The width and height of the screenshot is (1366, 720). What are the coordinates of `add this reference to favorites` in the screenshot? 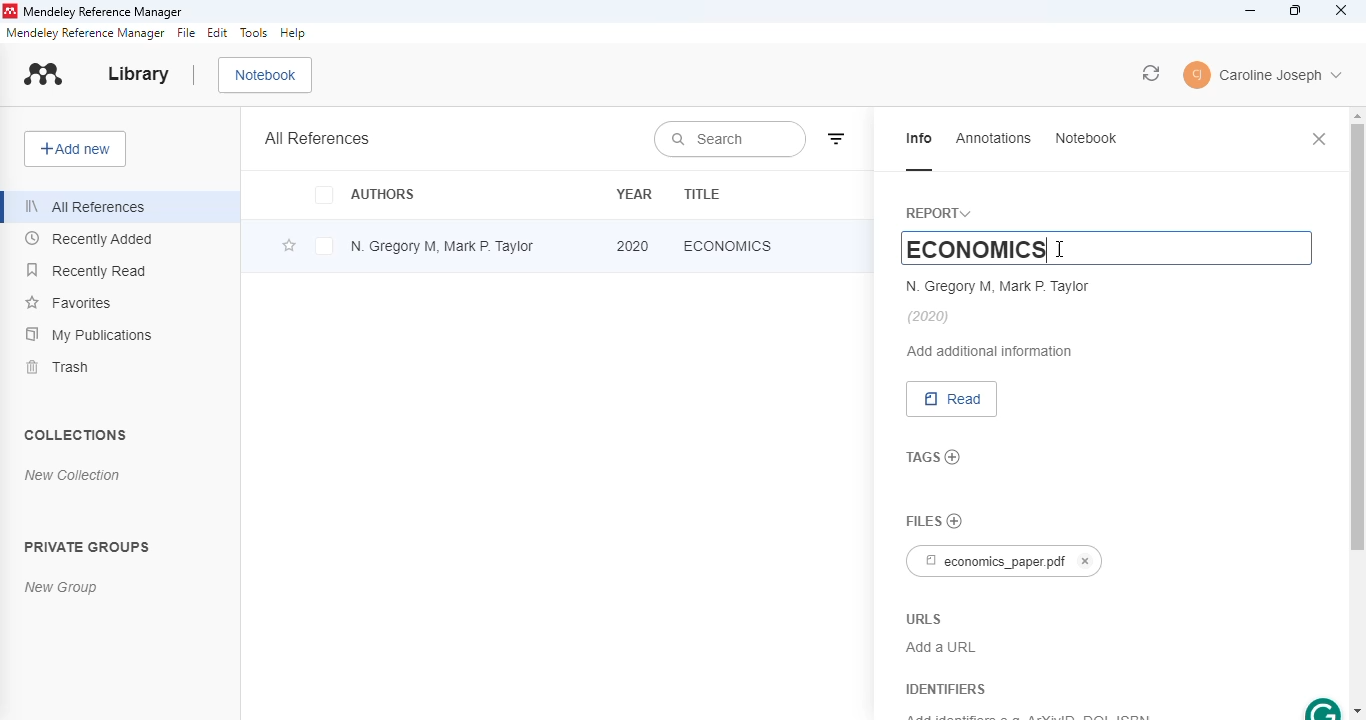 It's located at (289, 247).